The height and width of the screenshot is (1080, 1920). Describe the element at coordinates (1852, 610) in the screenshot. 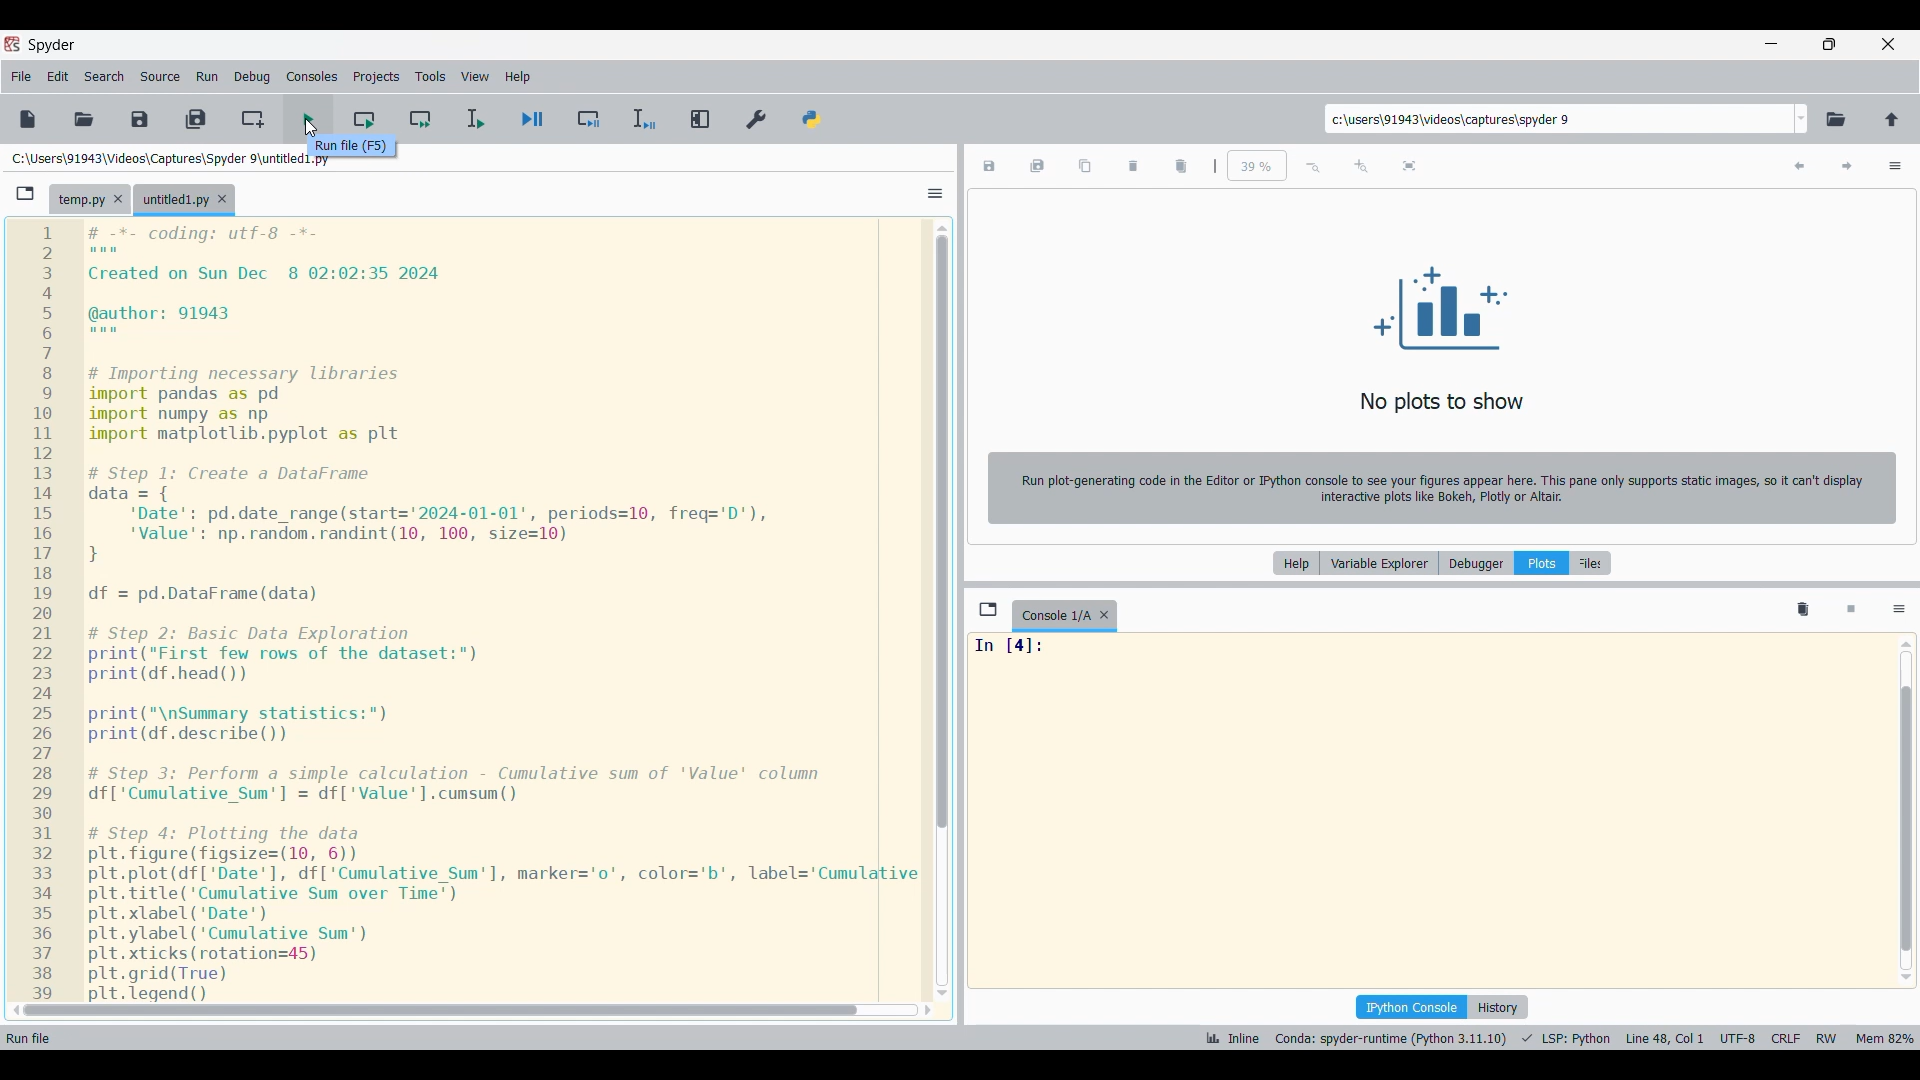

I see `Interrupt kernel` at that location.